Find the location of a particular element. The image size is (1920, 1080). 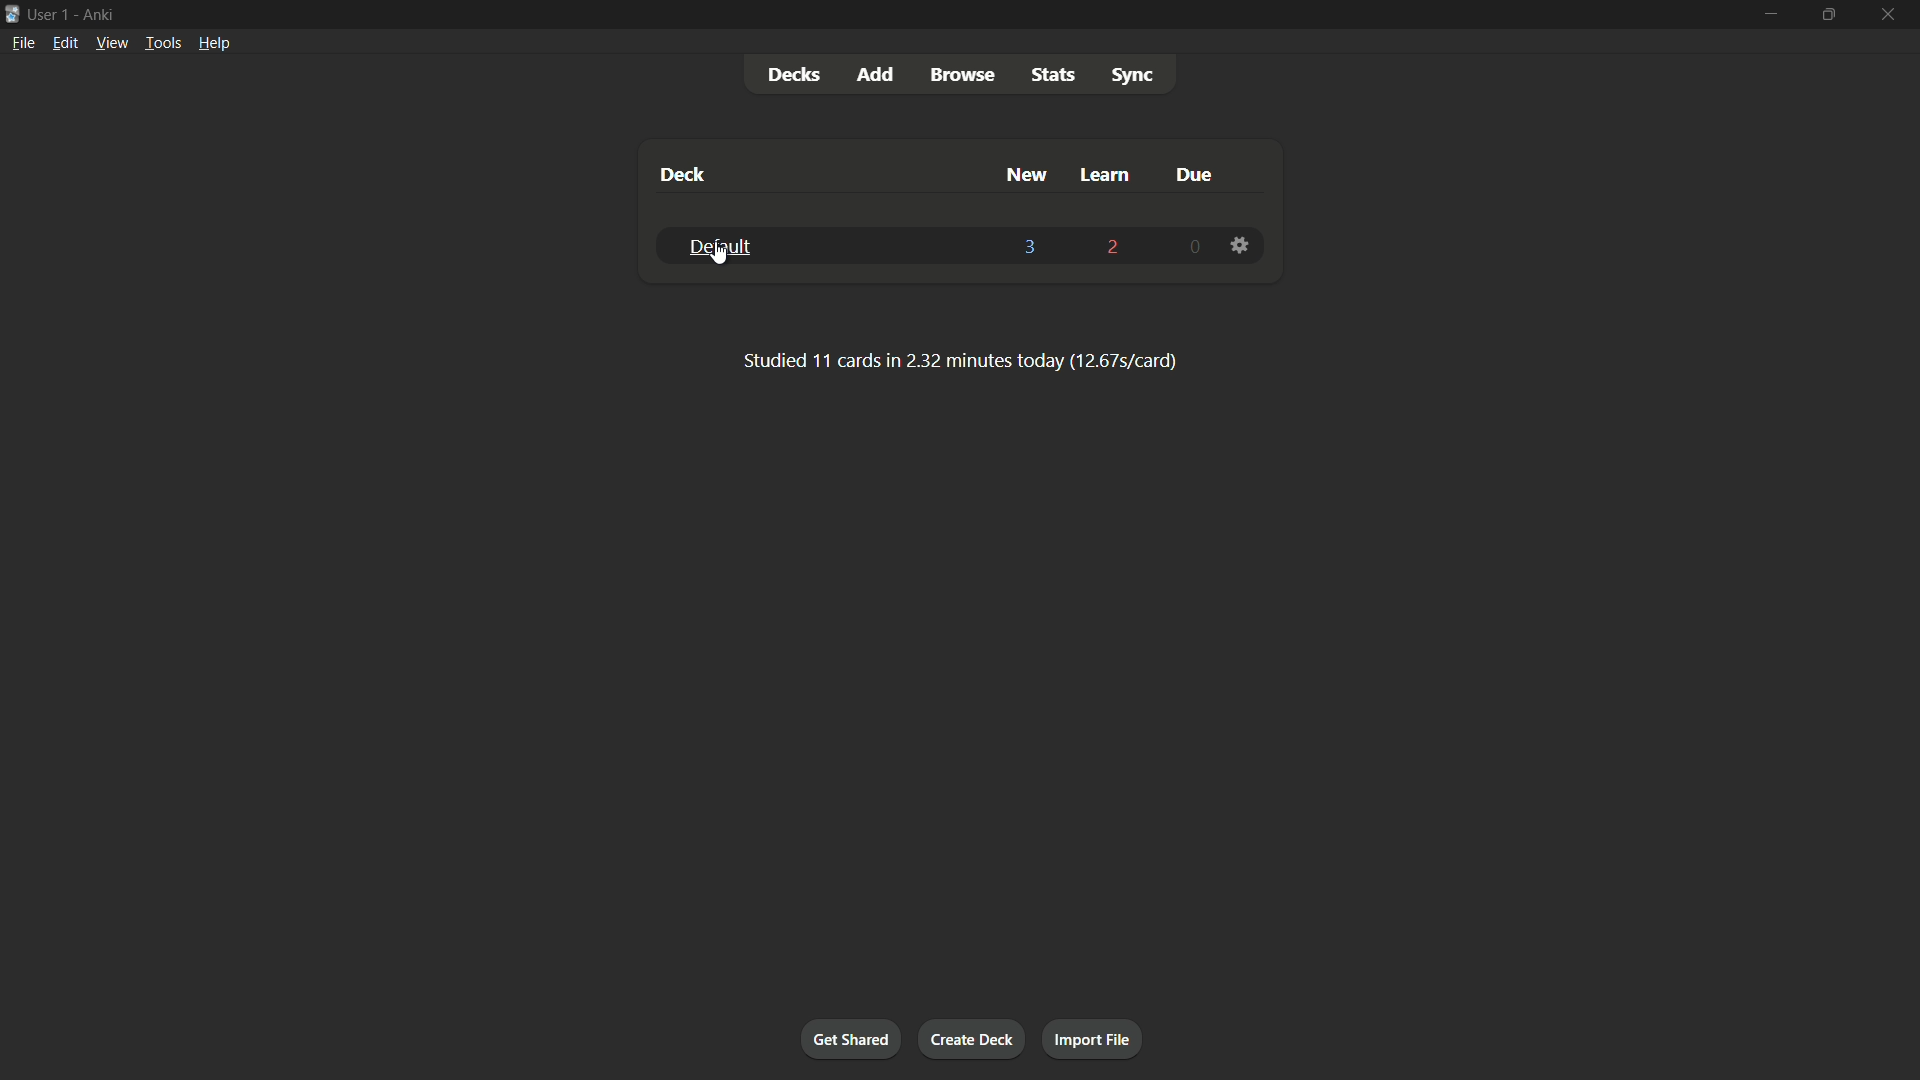

settings is located at coordinates (1241, 246).